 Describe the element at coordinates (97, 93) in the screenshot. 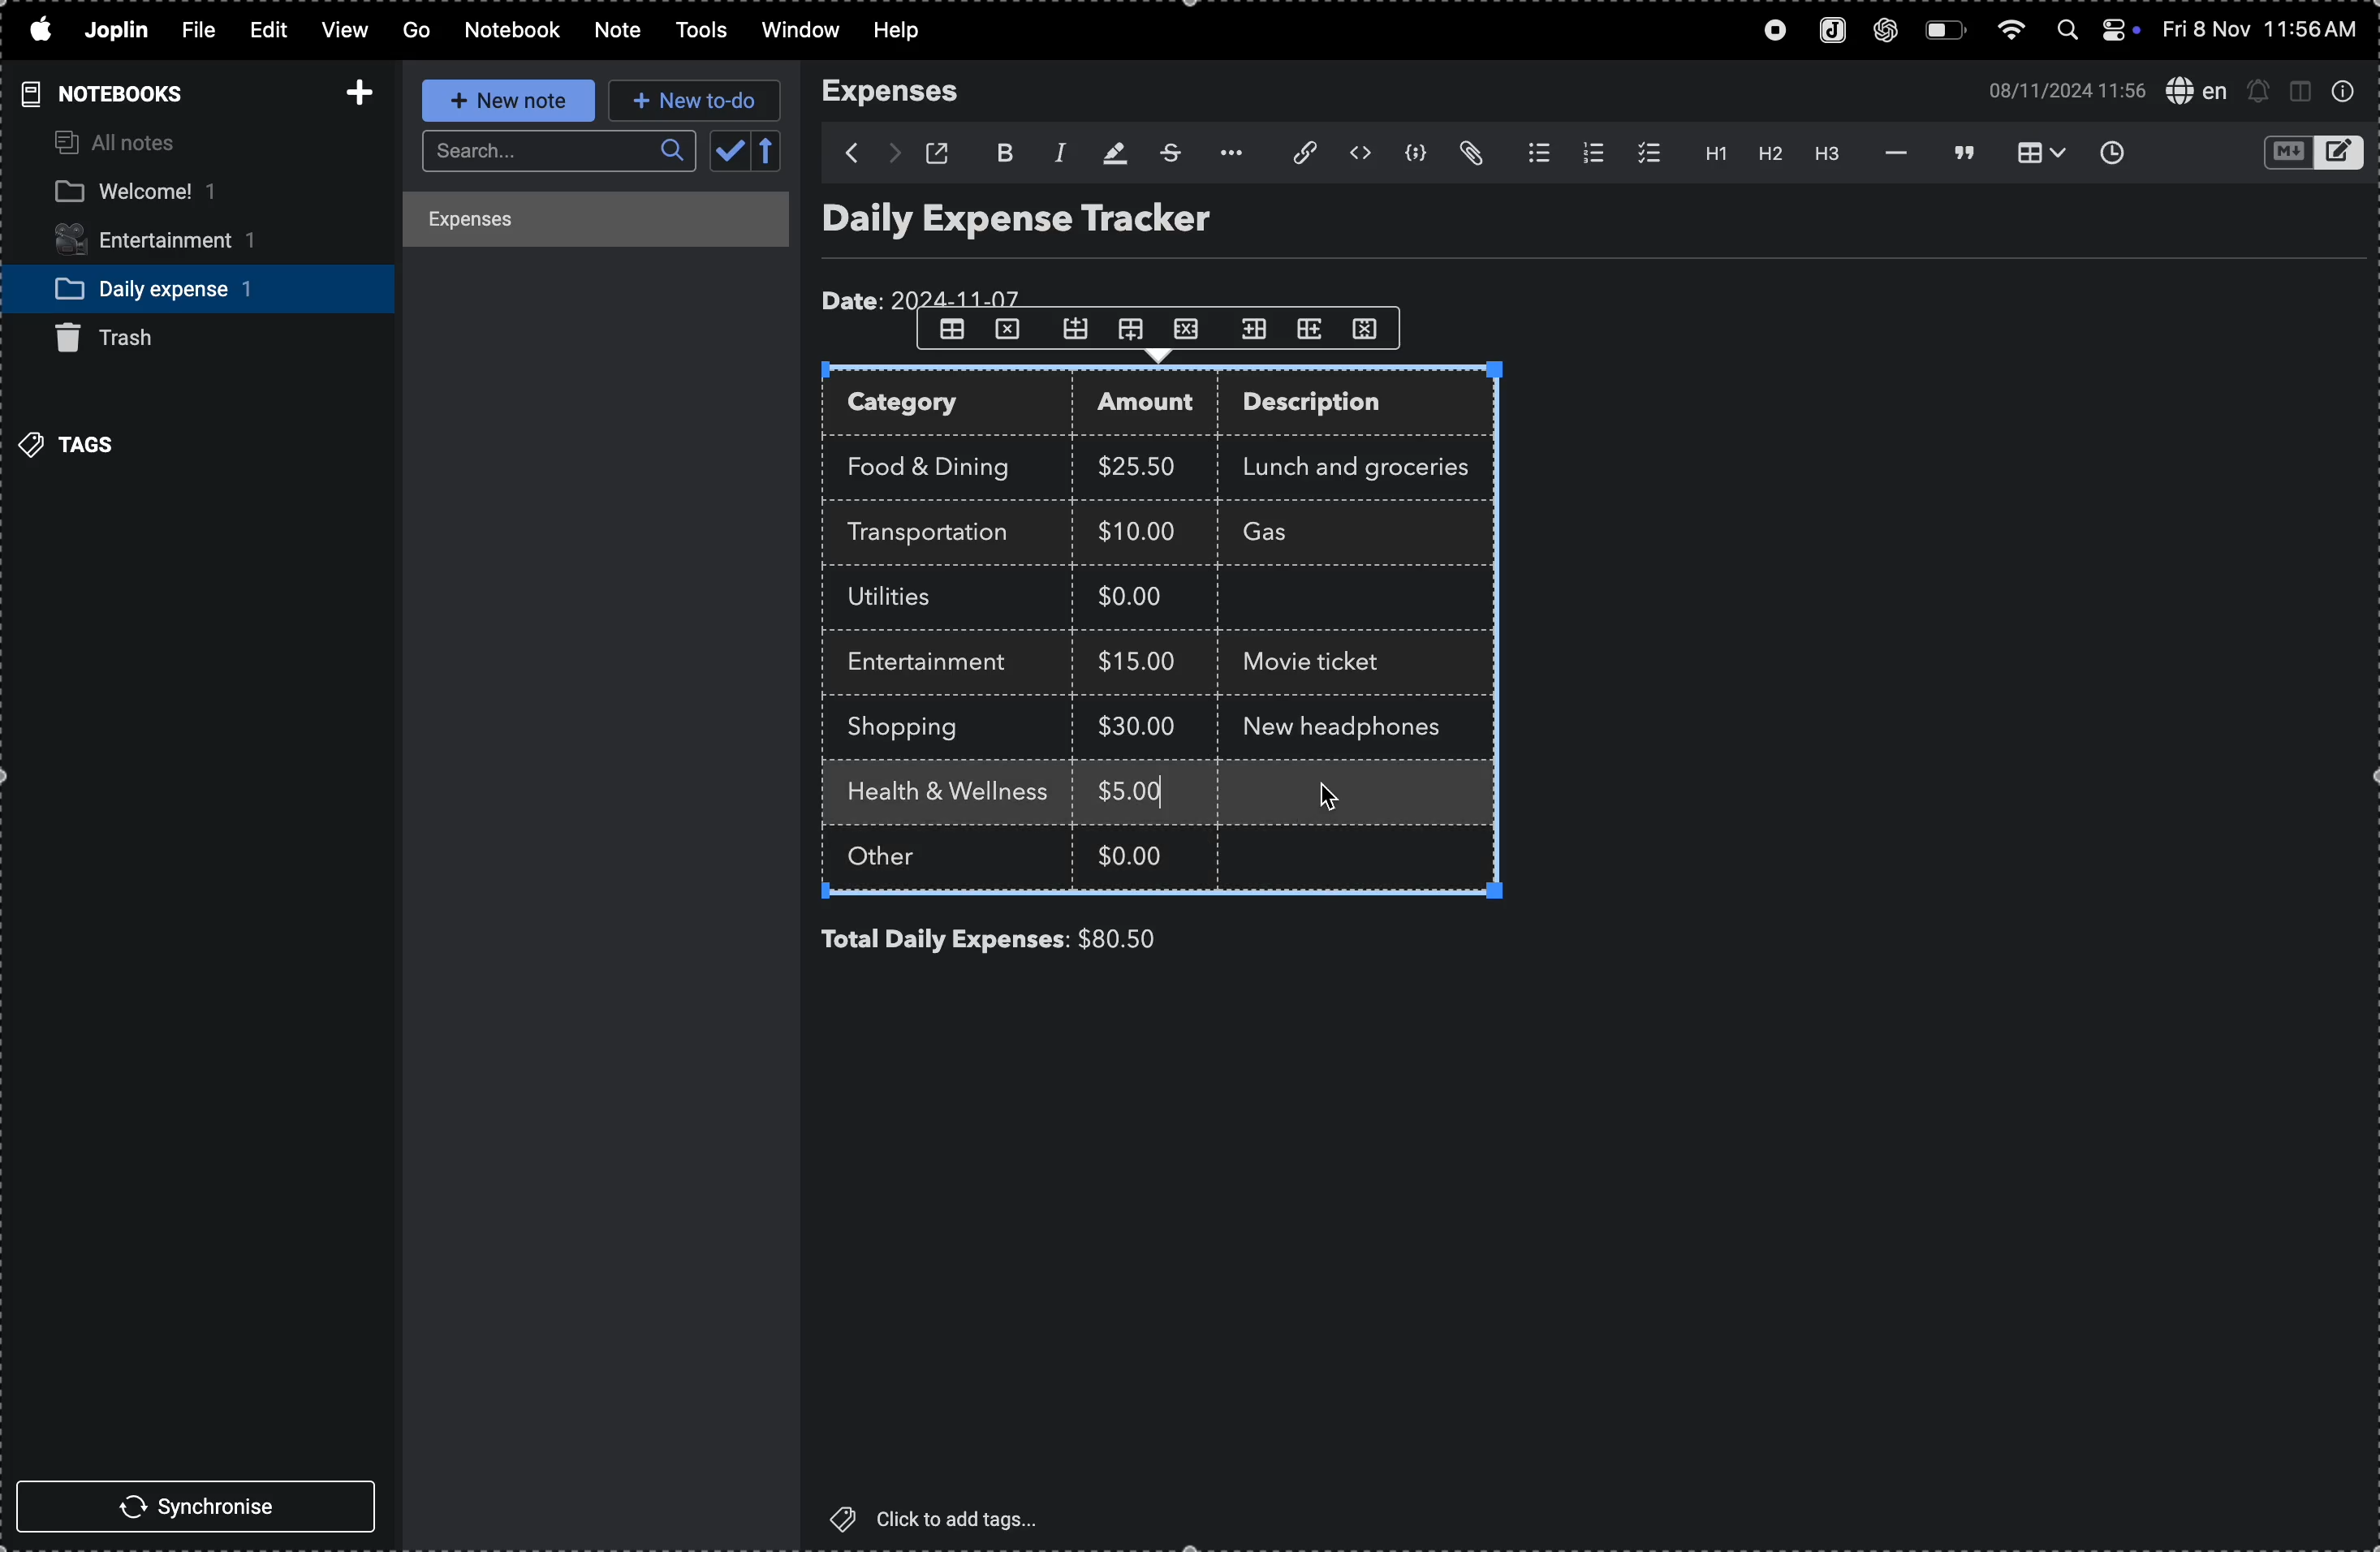

I see `notebooks` at that location.